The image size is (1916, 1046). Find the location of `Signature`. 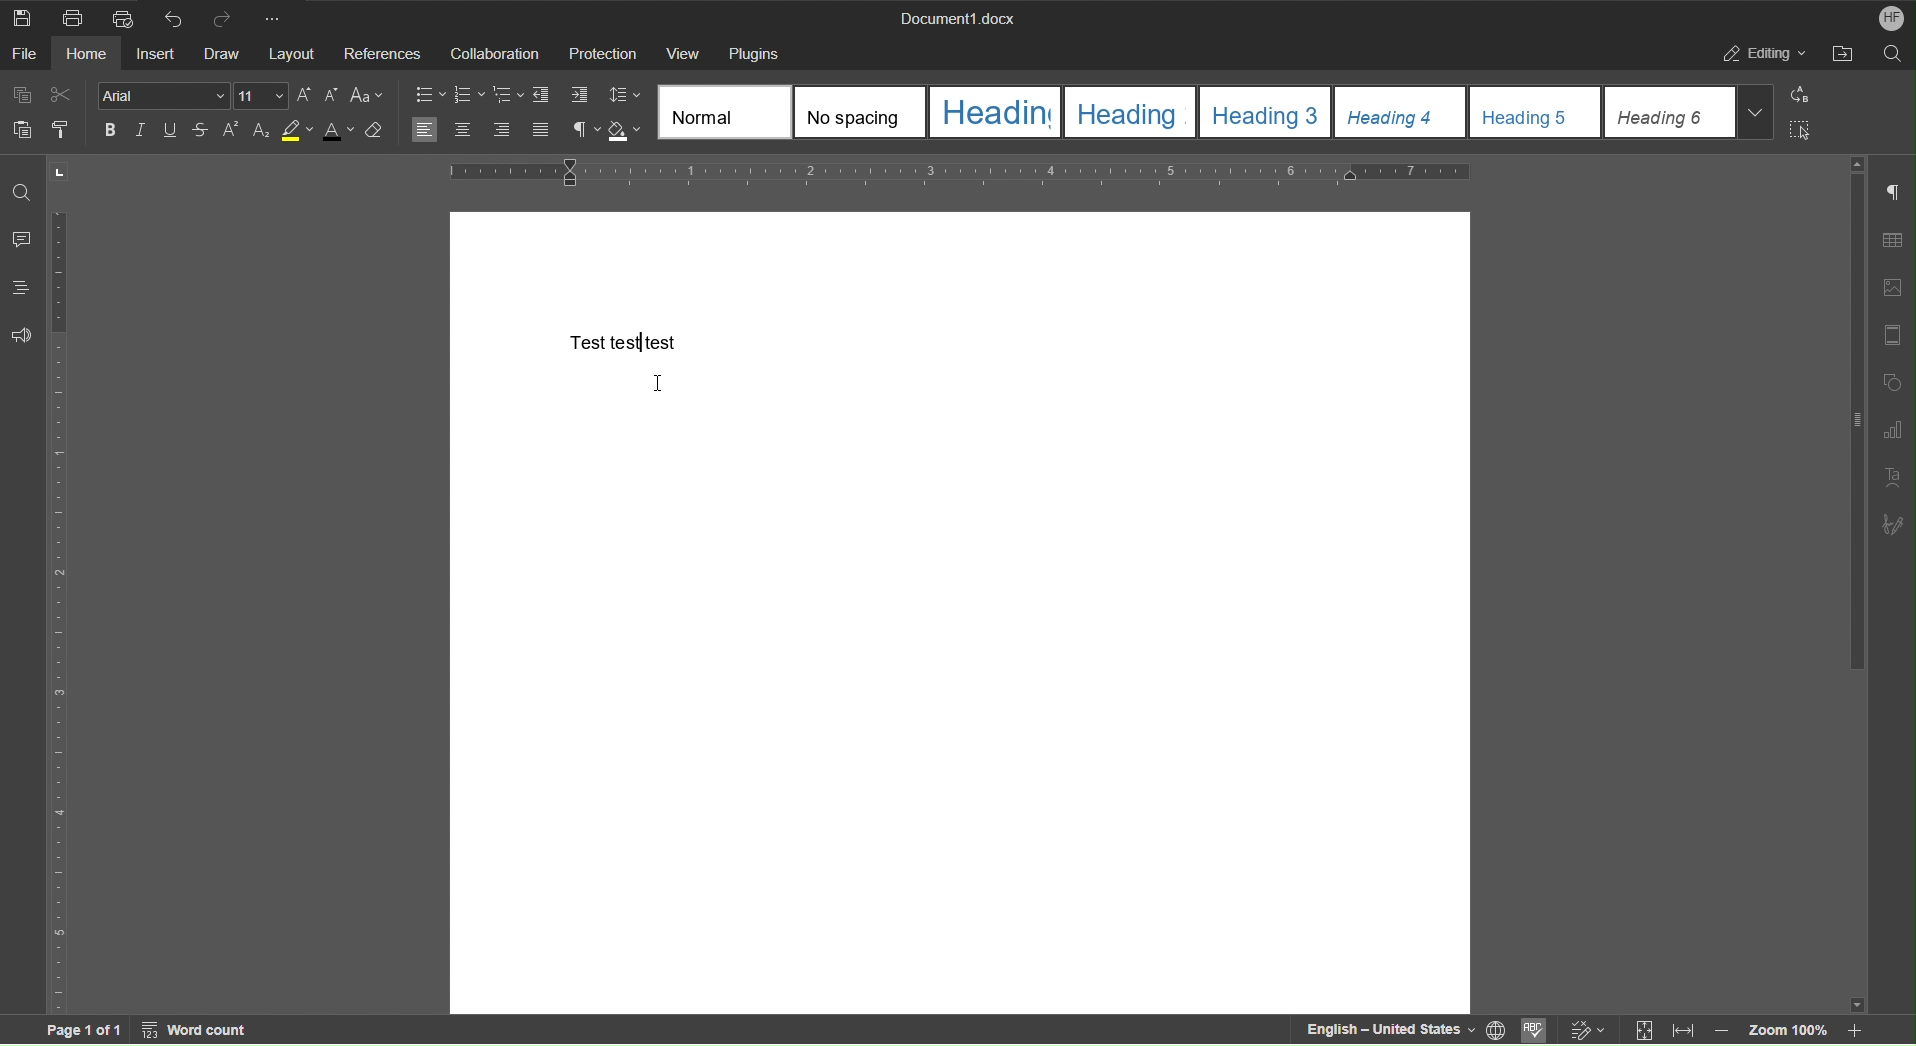

Signature is located at coordinates (1893, 523).